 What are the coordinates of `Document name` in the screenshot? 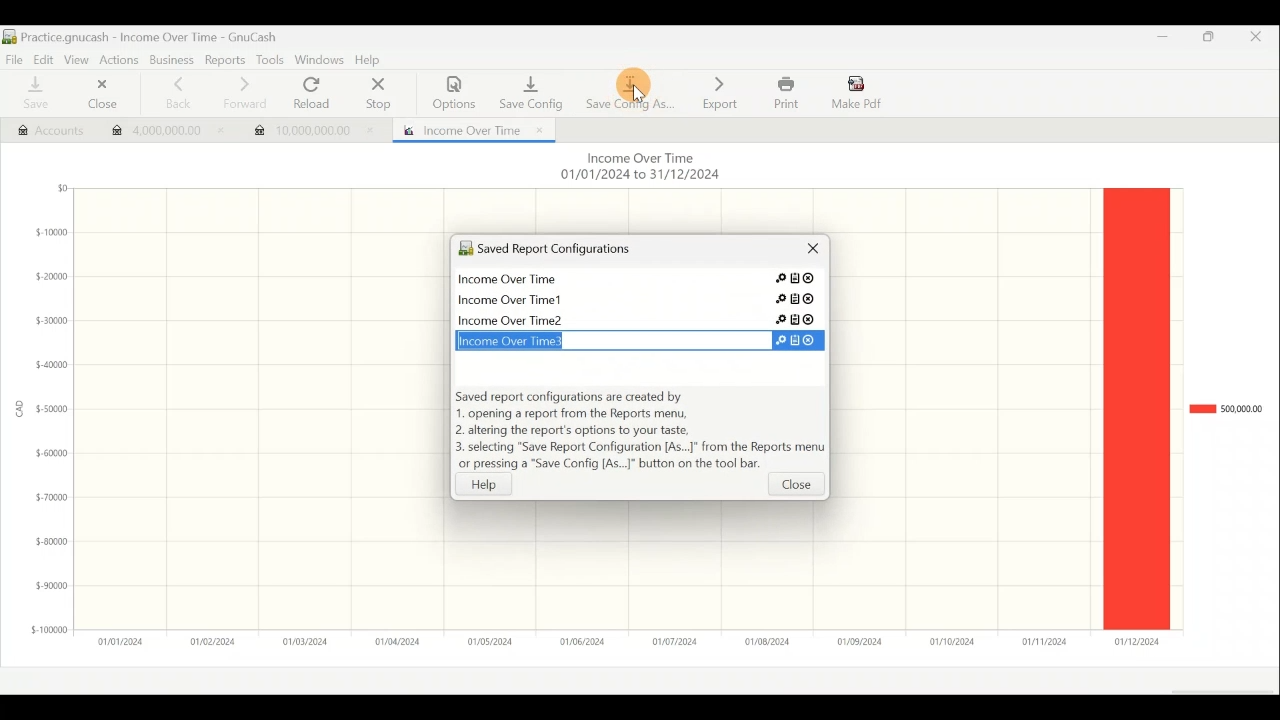 It's located at (150, 37).